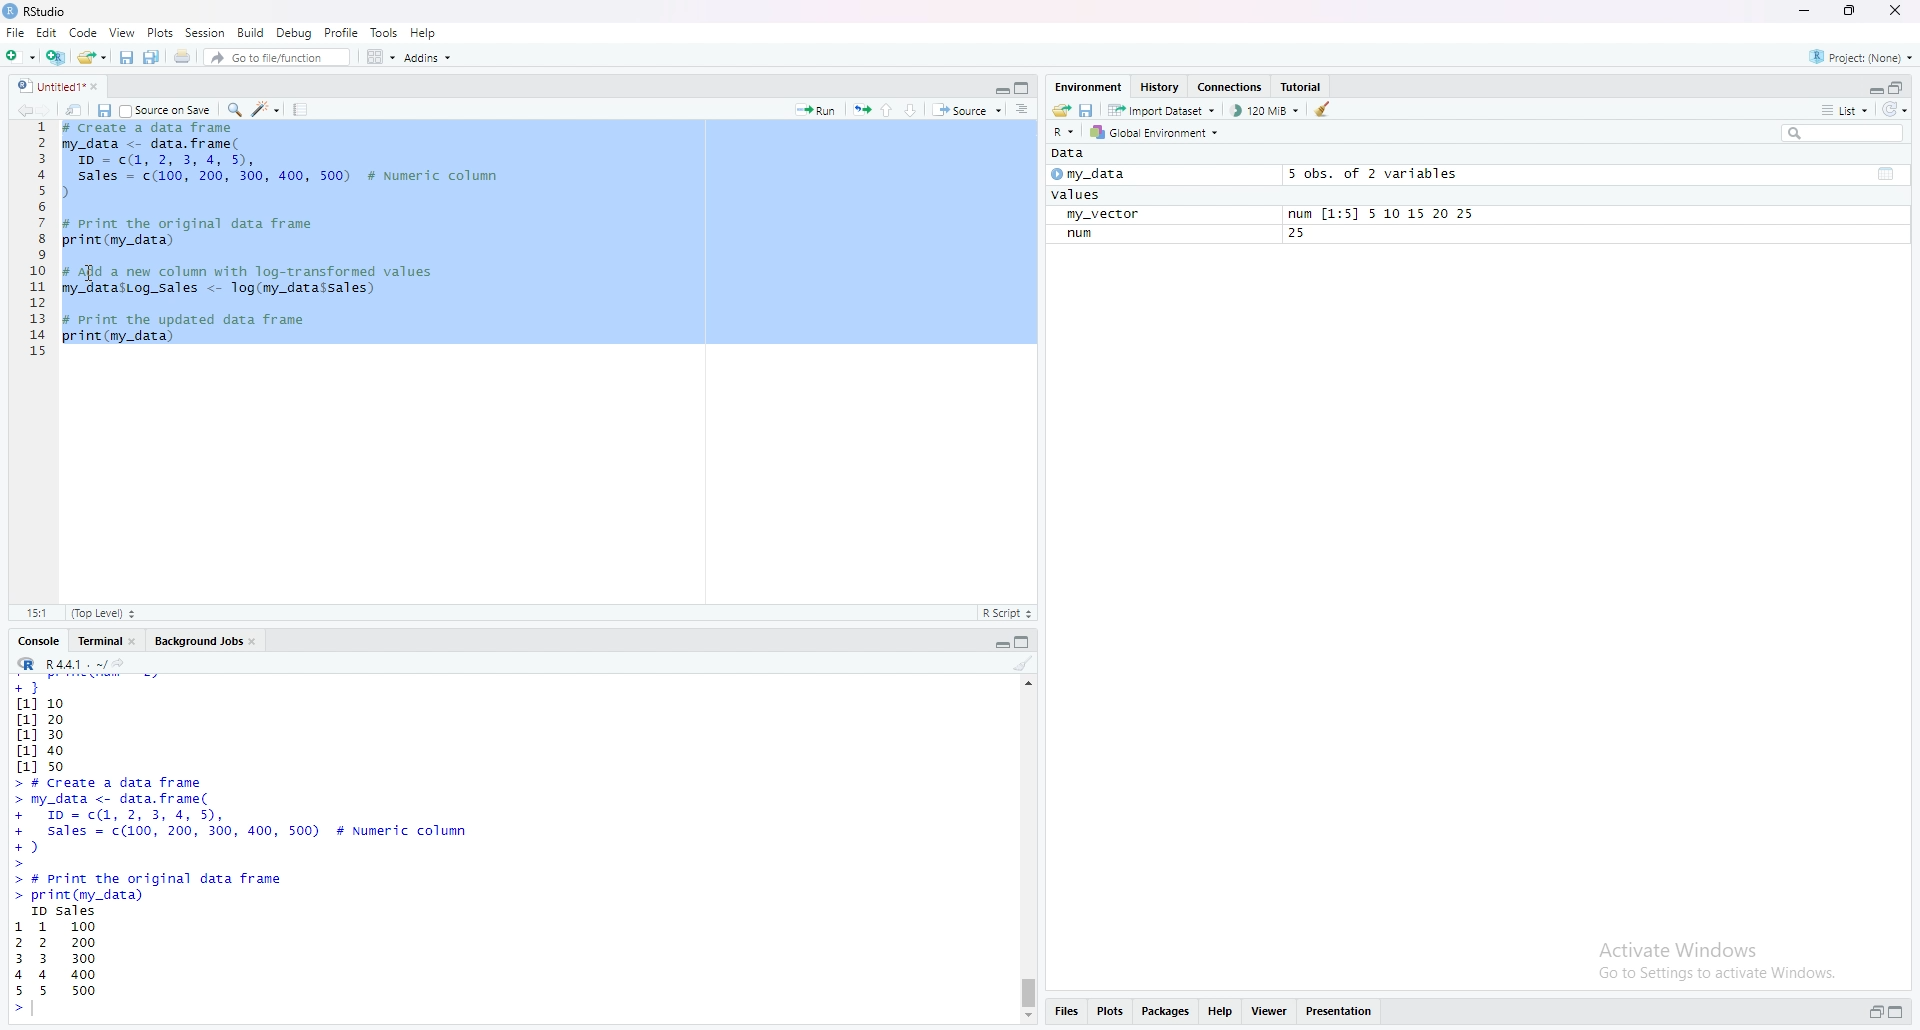 This screenshot has height=1030, width=1920. I want to click on terminal, so click(96, 642).